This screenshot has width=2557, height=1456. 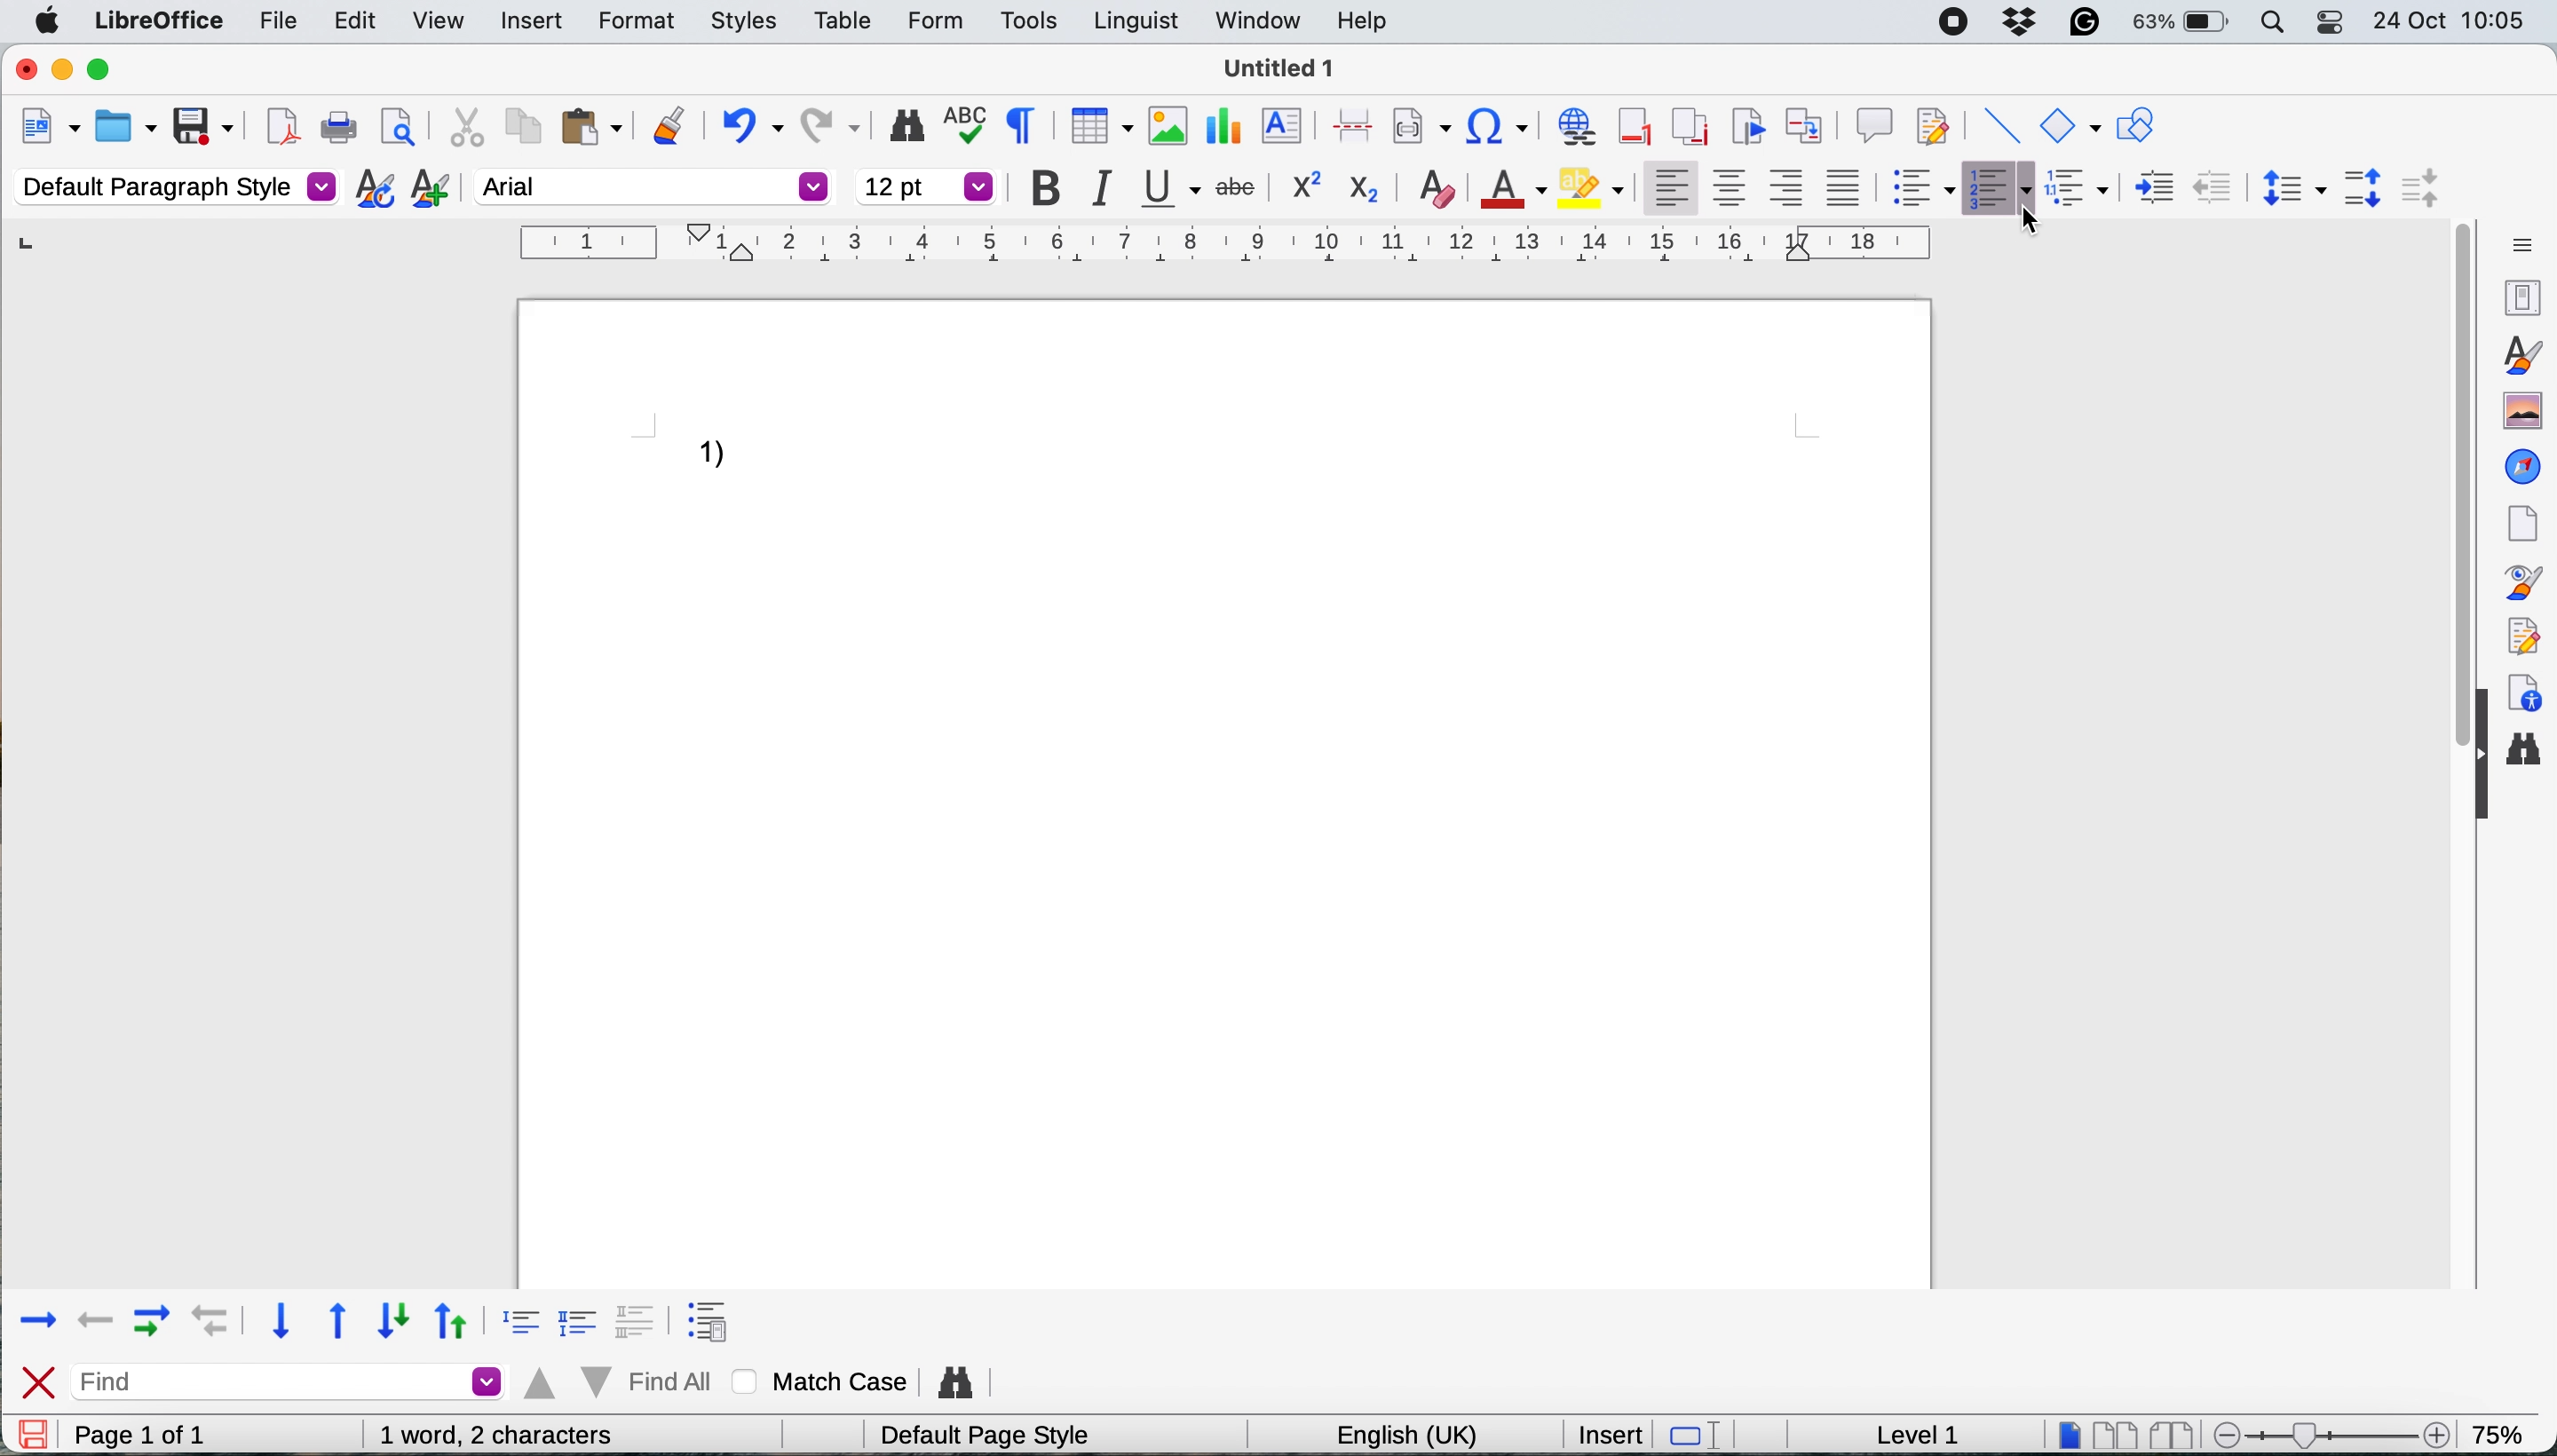 I want to click on 0 words, 0 characters, so click(x=522, y=1434).